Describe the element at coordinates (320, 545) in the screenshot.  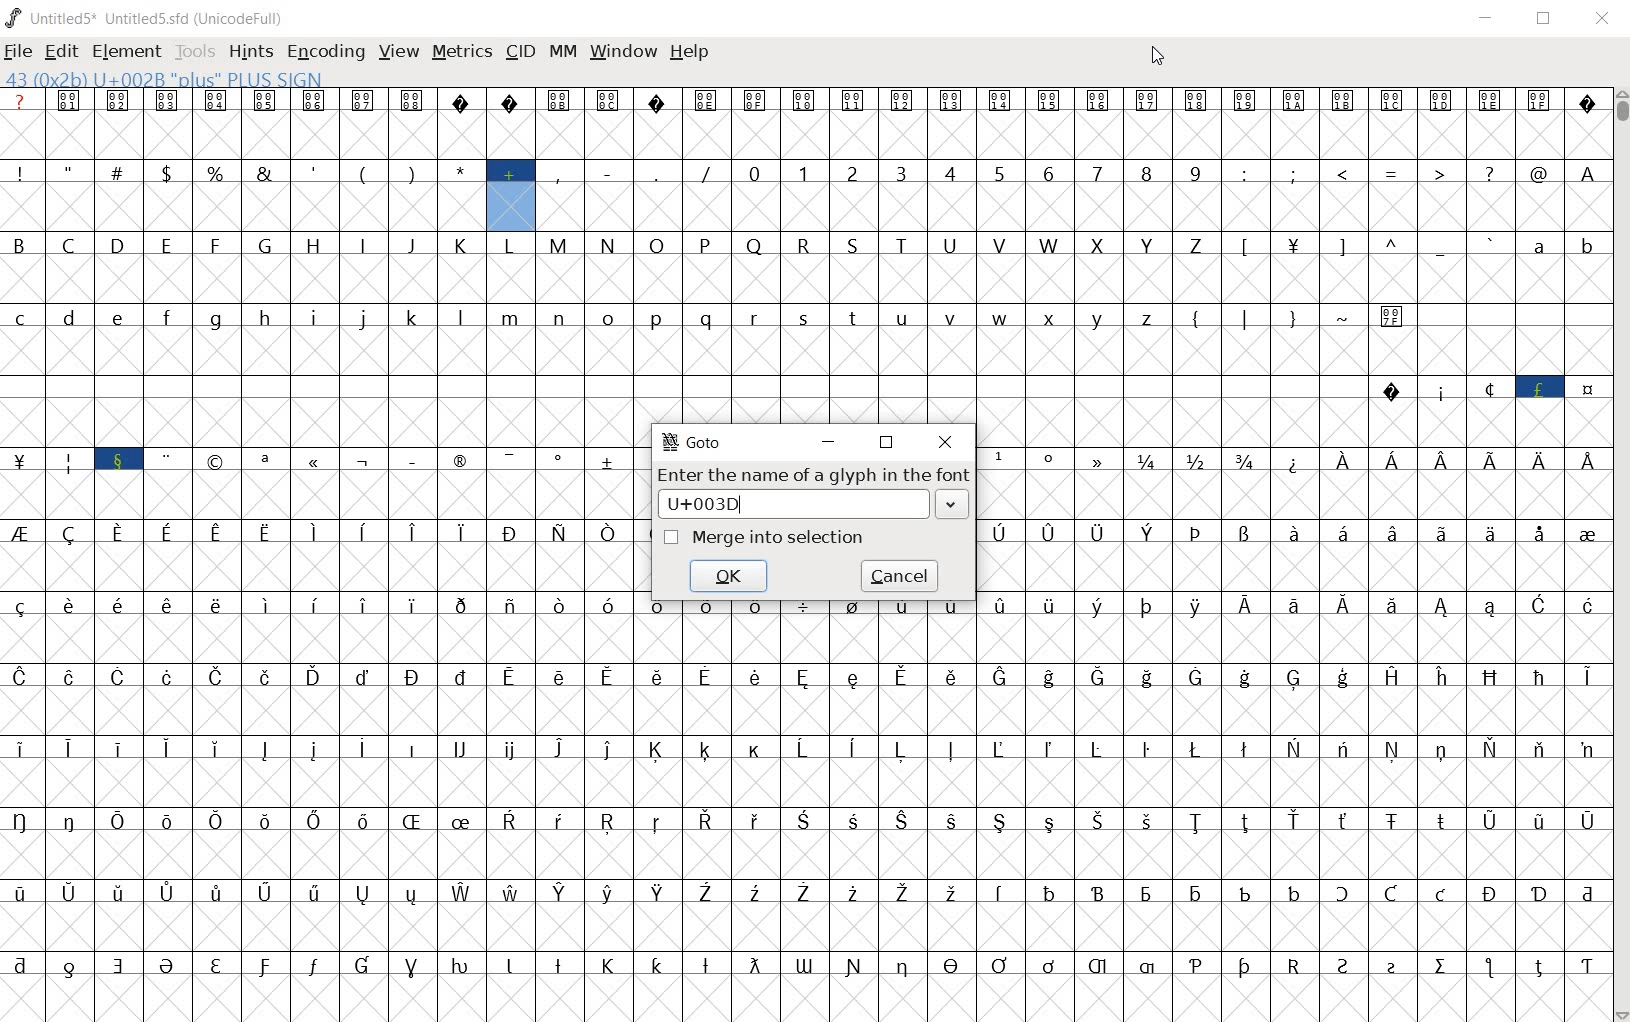
I see `glyphs` at that location.